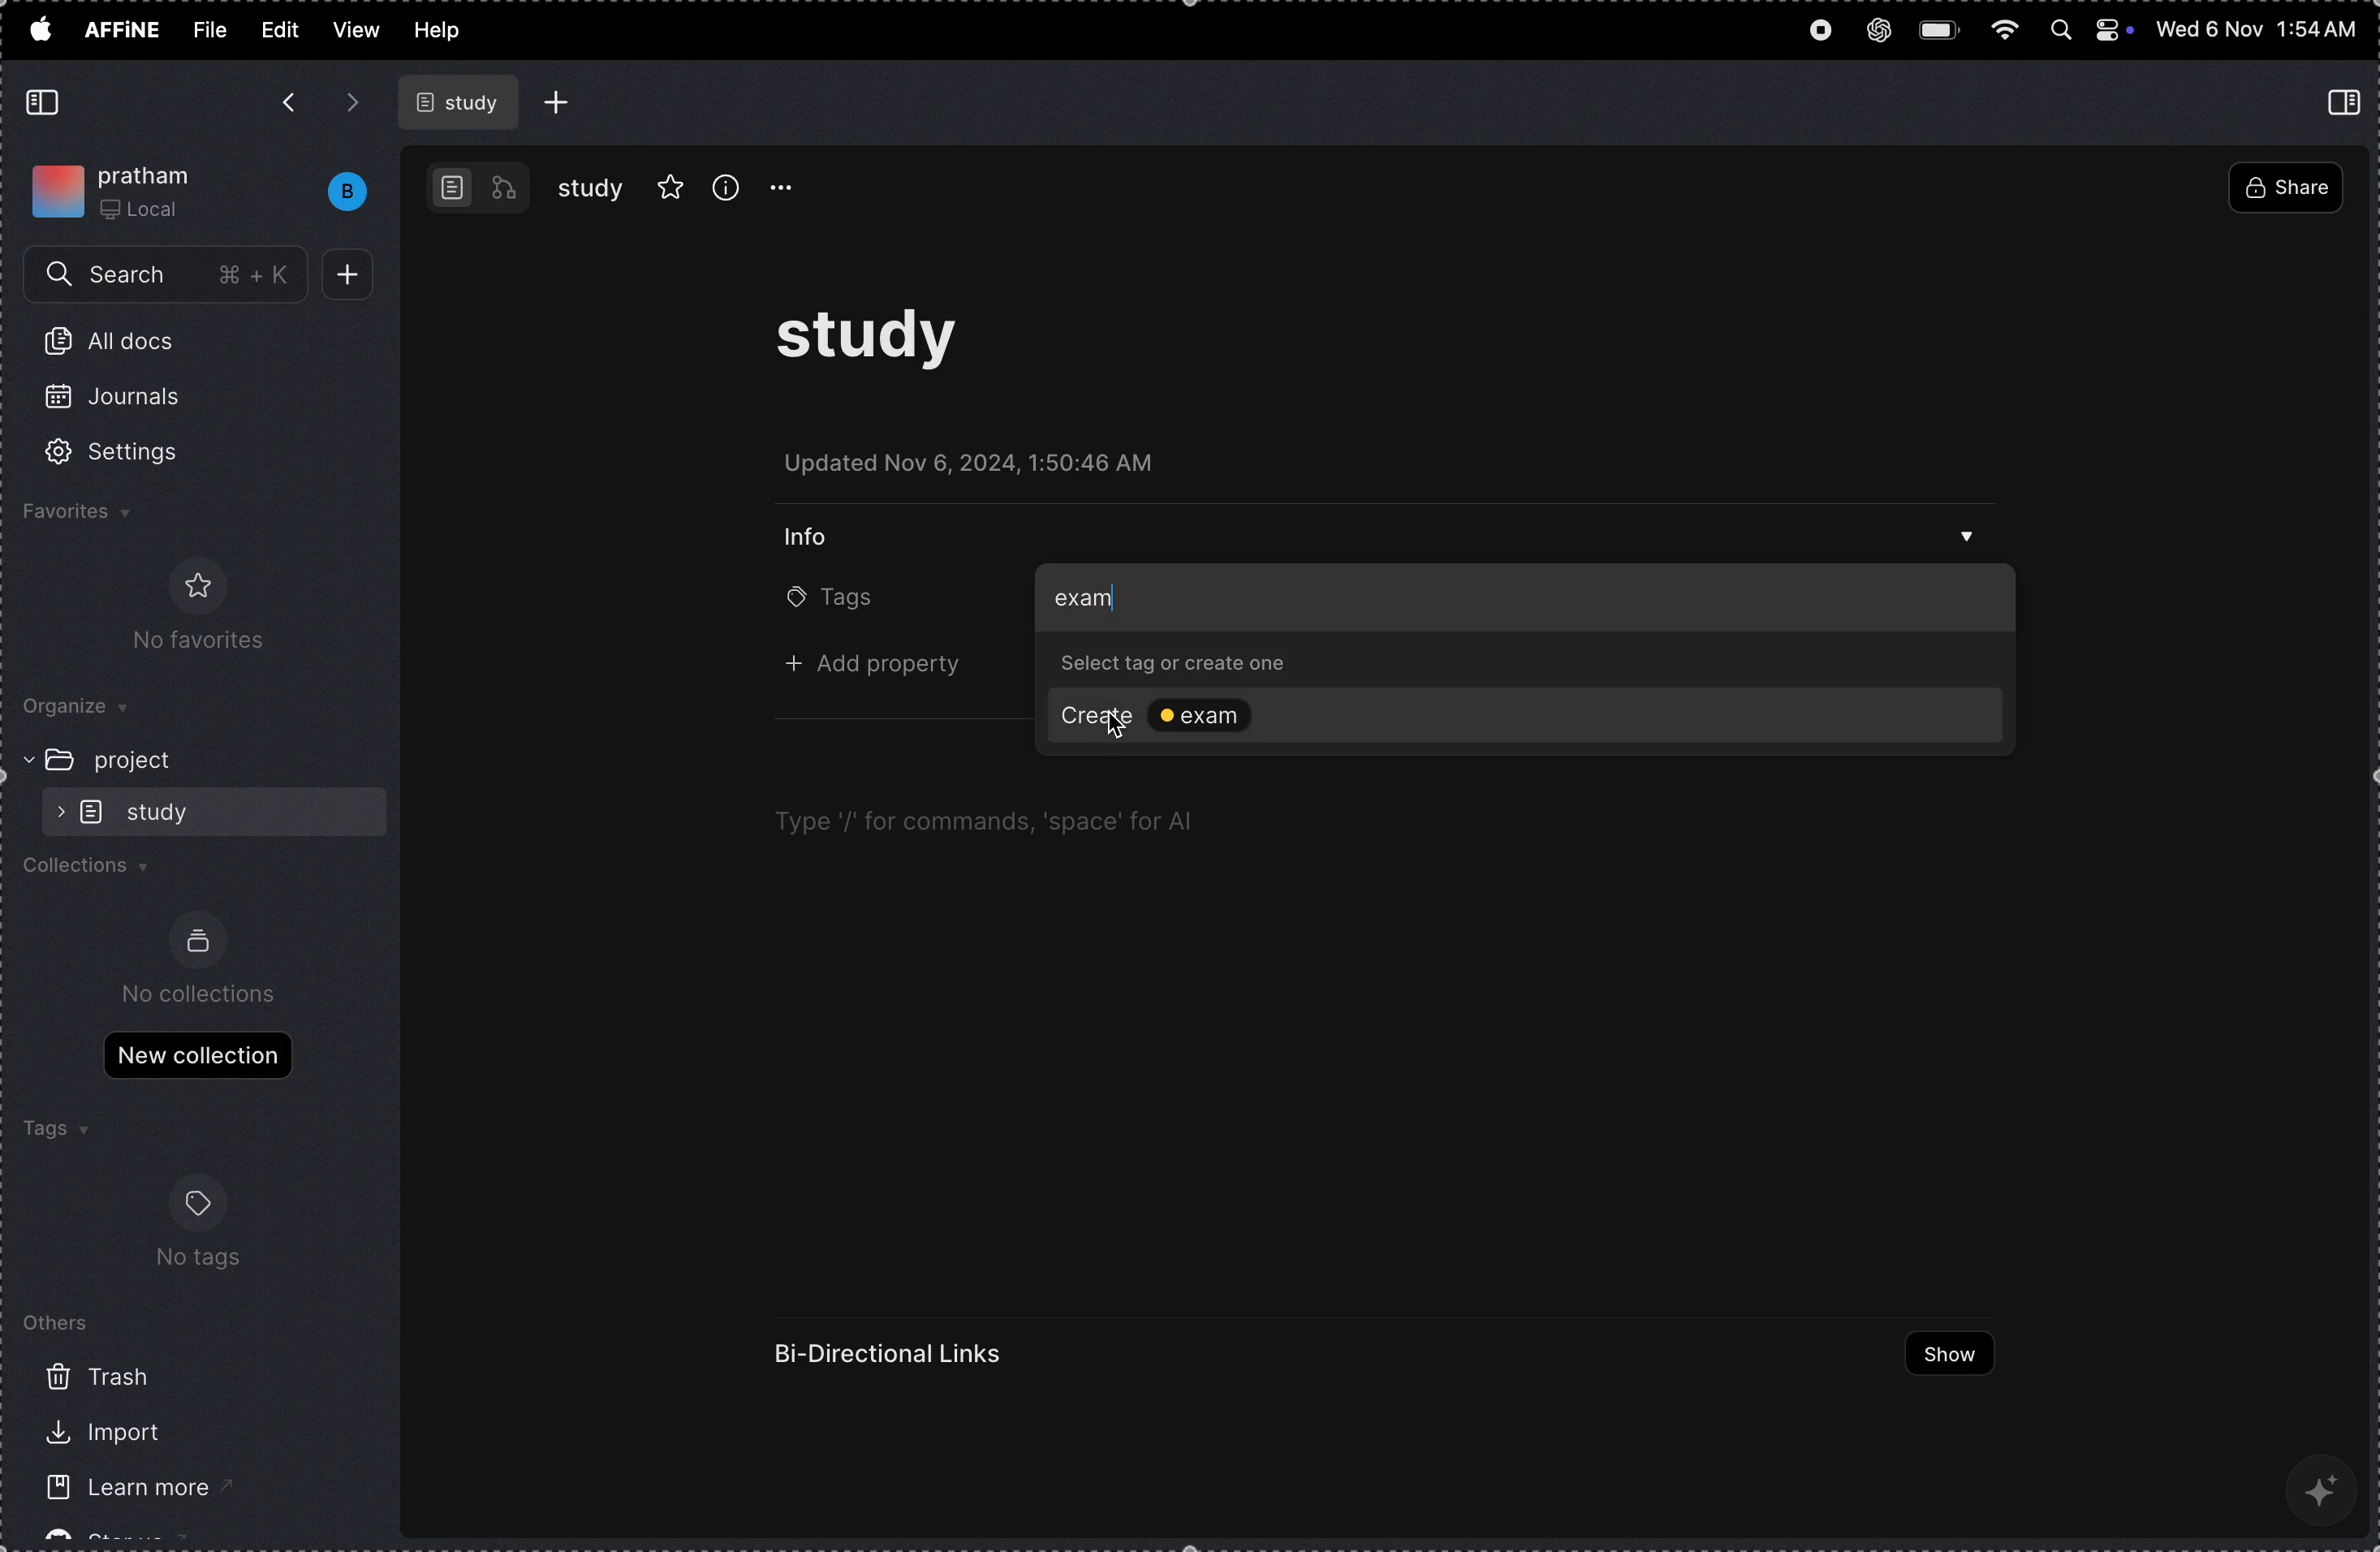 This screenshot has height=1552, width=2380. What do you see at coordinates (591, 188) in the screenshot?
I see `study` at bounding box center [591, 188].